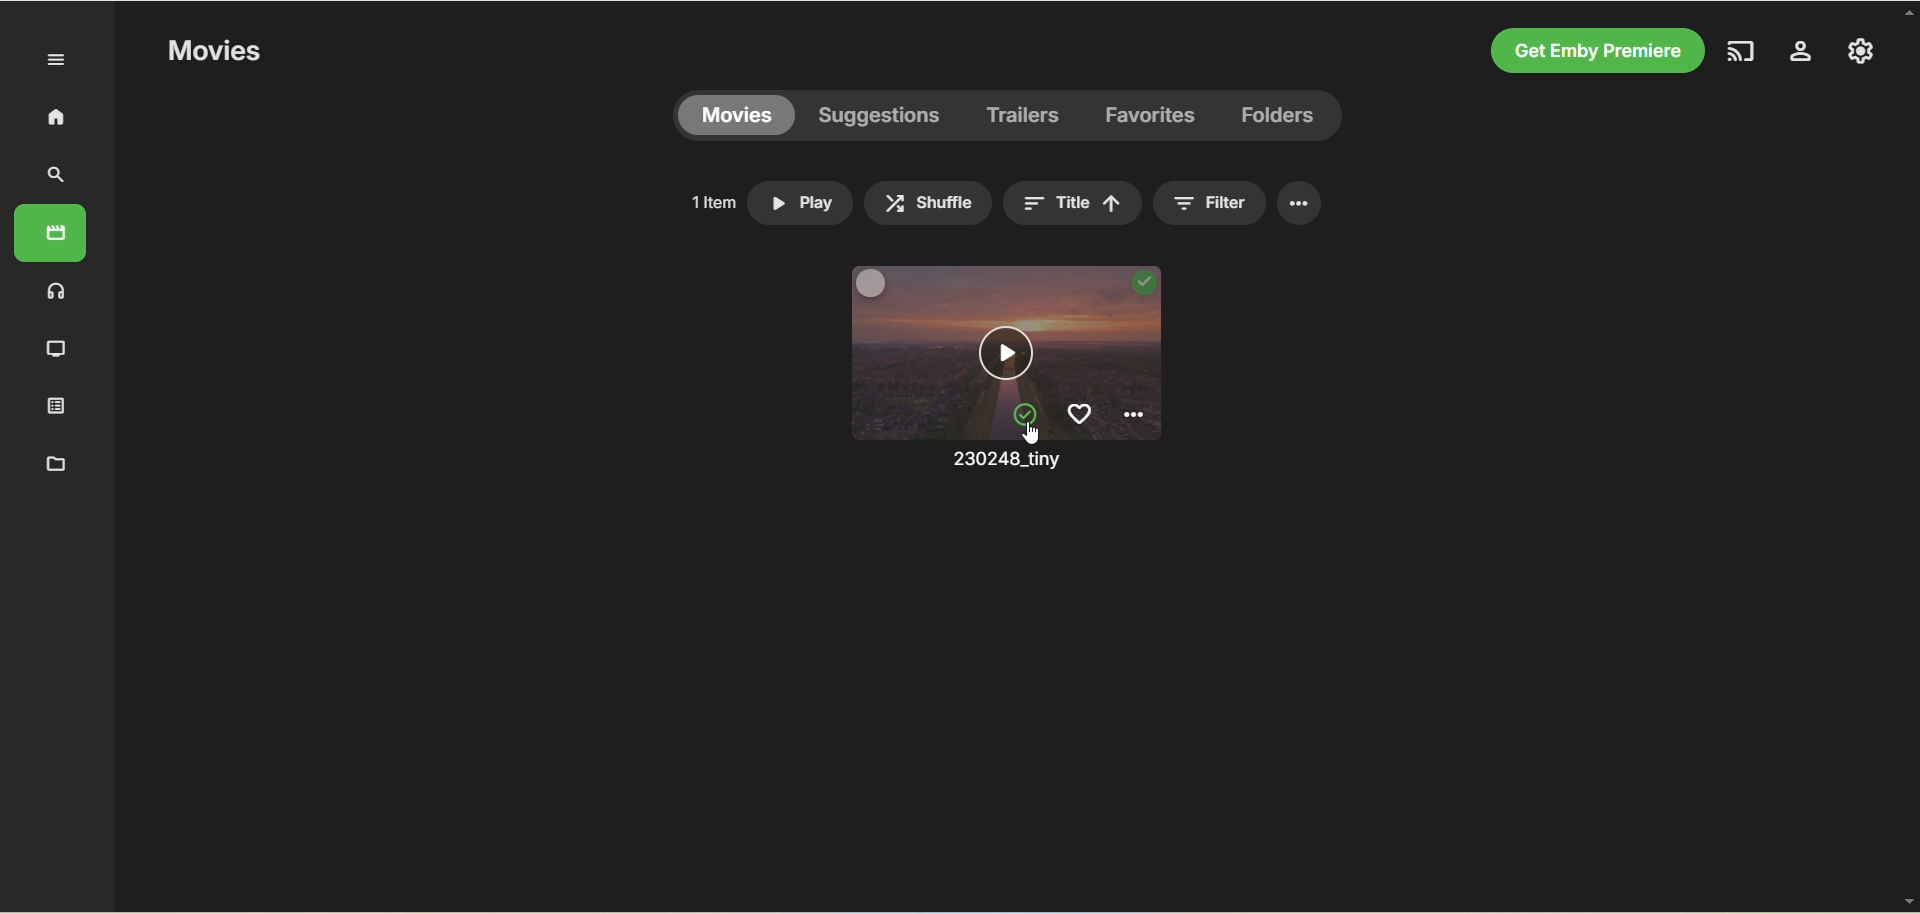  What do you see at coordinates (1797, 52) in the screenshot?
I see `manage emby server` at bounding box center [1797, 52].